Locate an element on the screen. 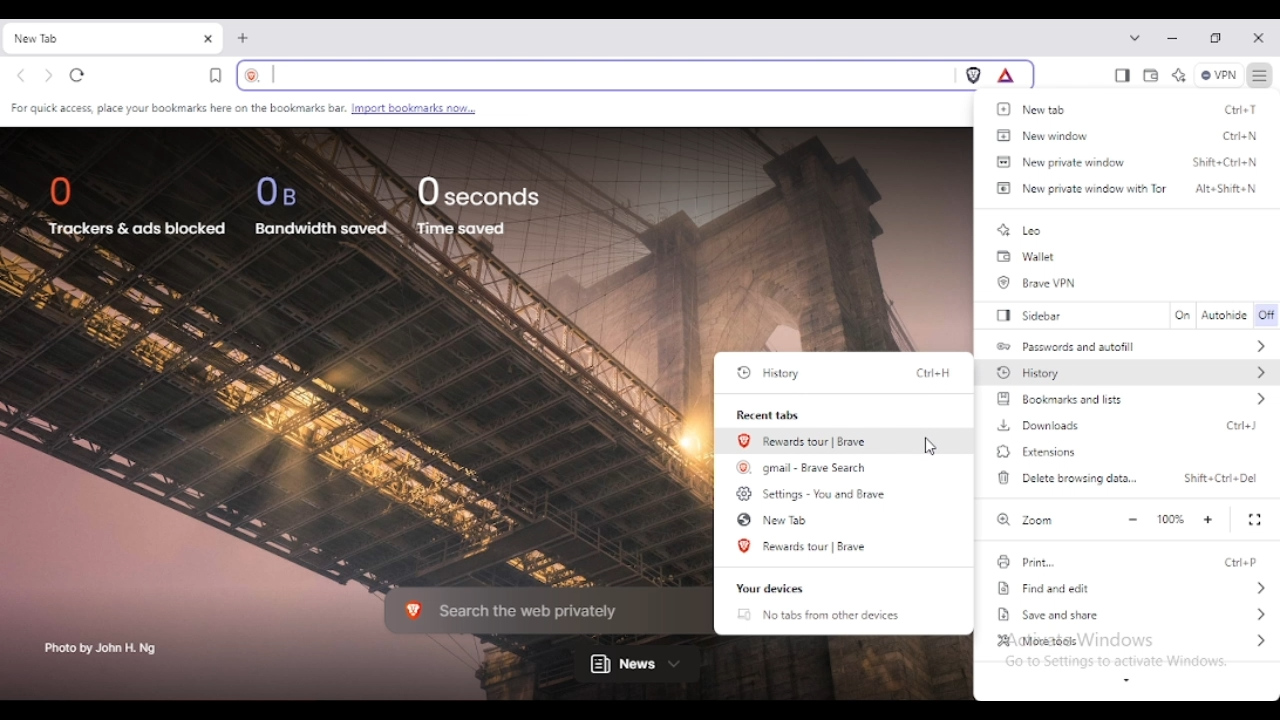 The image size is (1280, 720). find and edit is located at coordinates (1134, 589).